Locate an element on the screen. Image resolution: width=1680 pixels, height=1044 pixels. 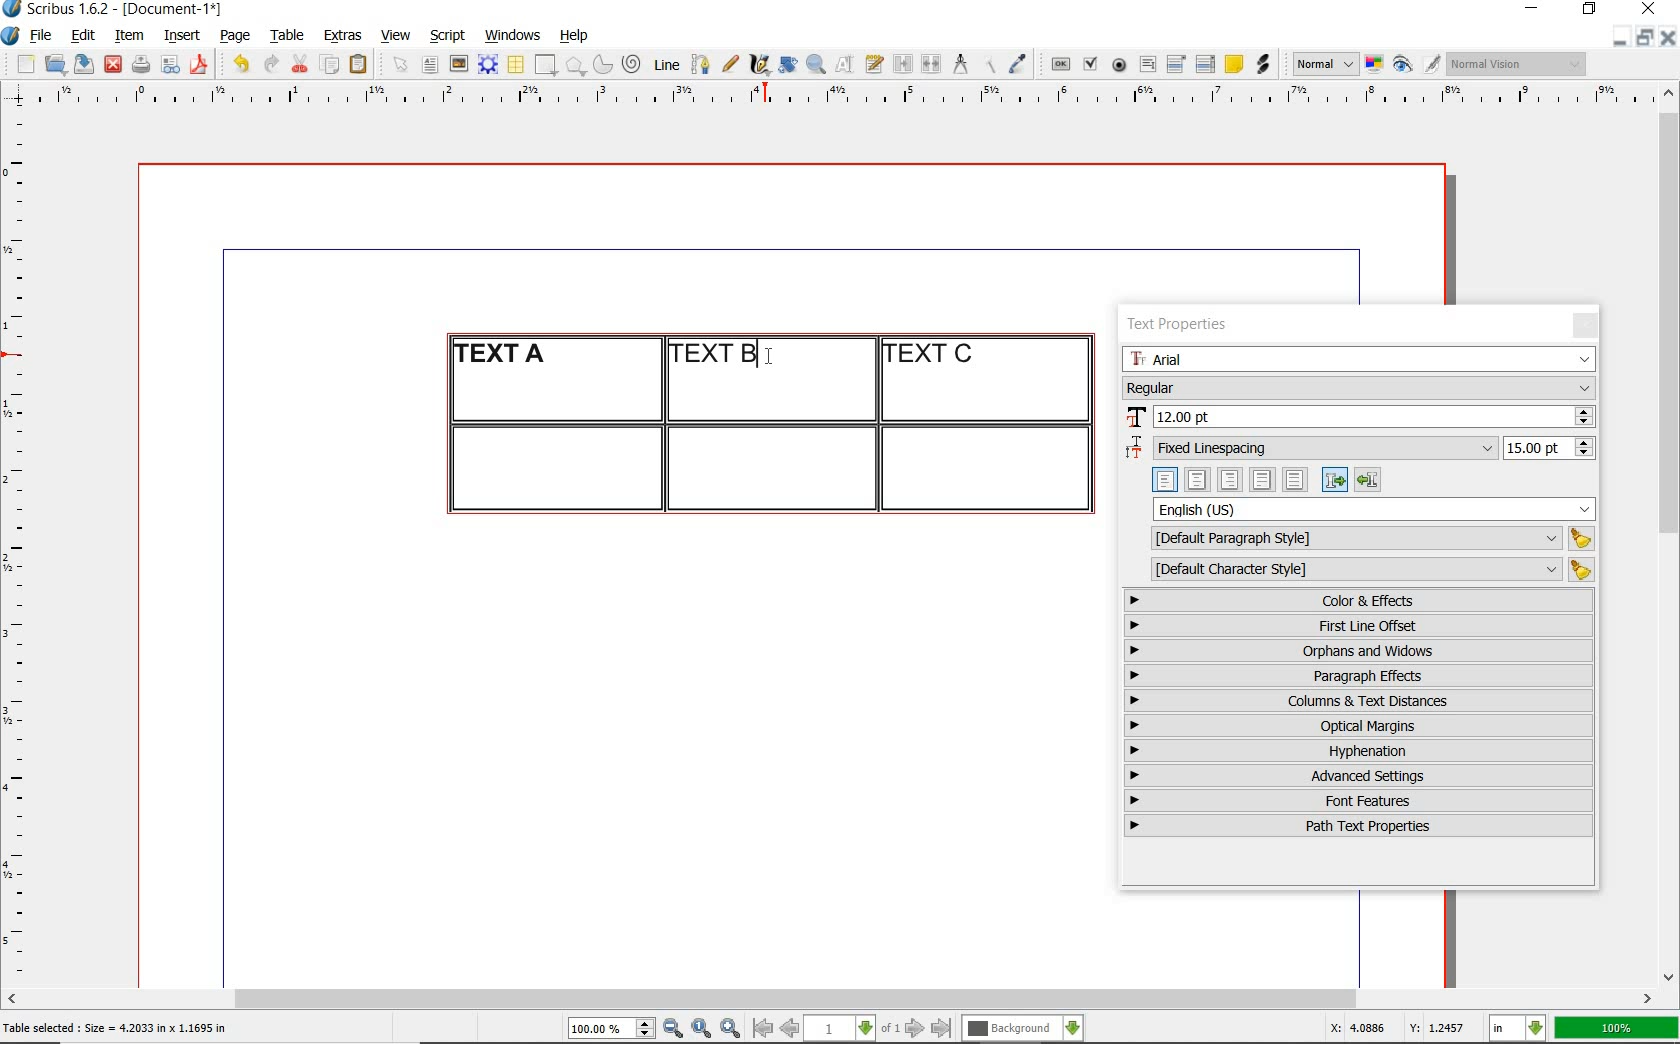
rotate item is located at coordinates (788, 64).